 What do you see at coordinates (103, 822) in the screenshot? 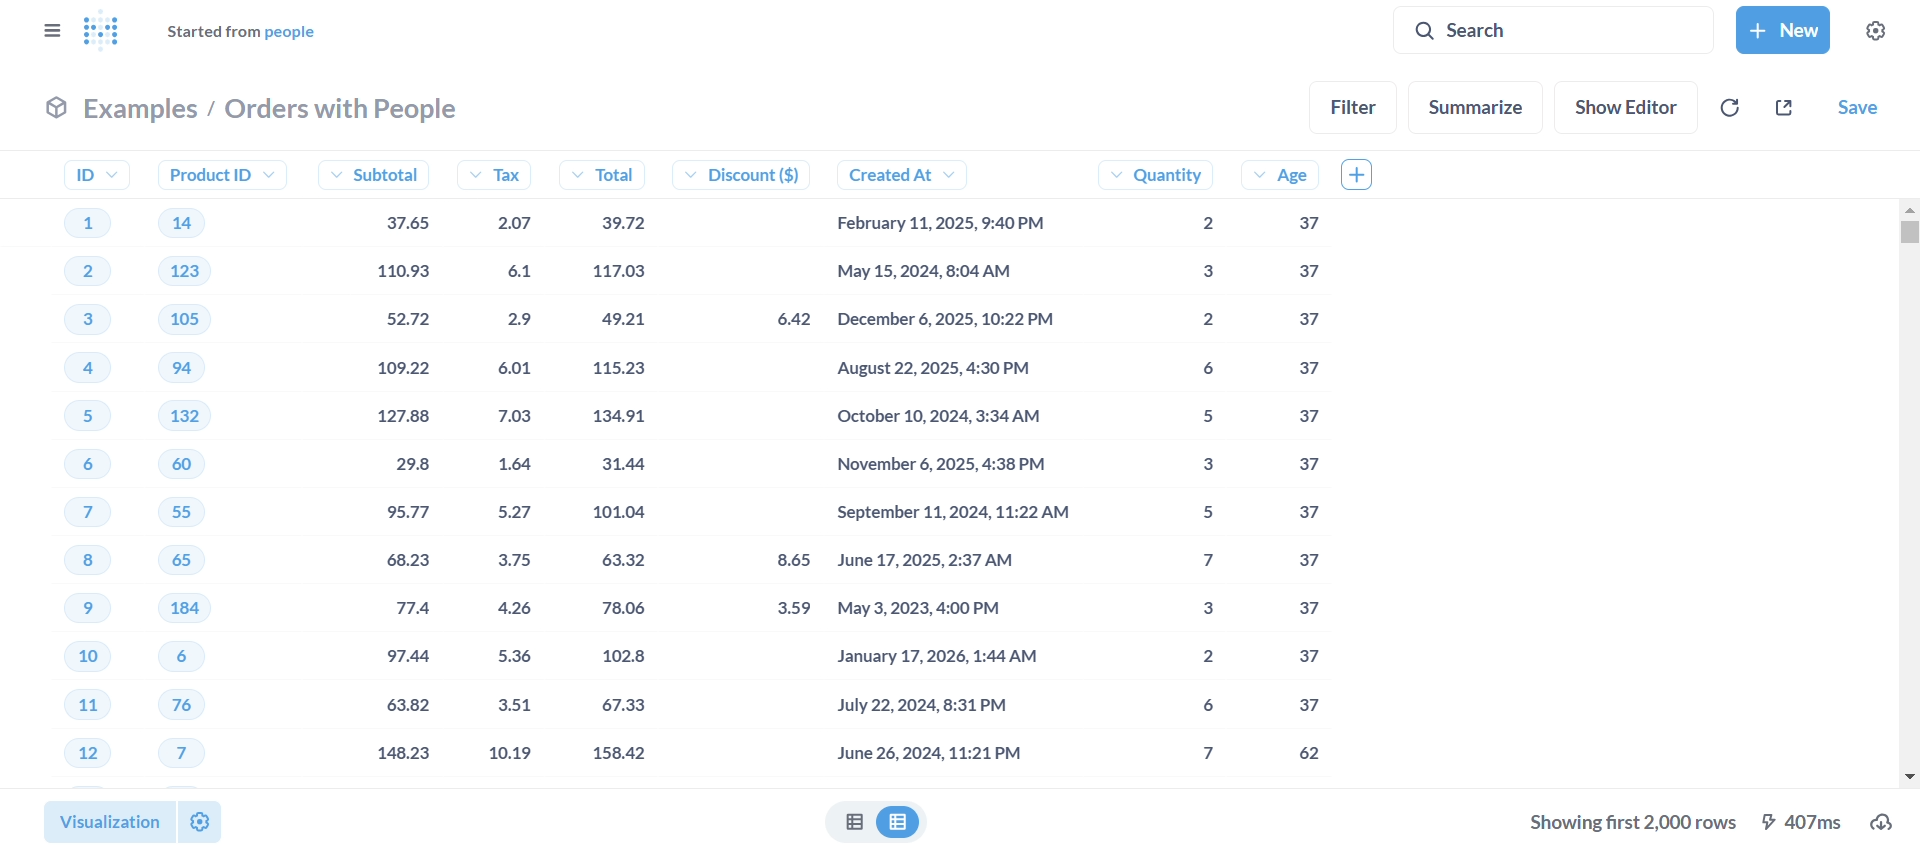
I see `visualization` at bounding box center [103, 822].